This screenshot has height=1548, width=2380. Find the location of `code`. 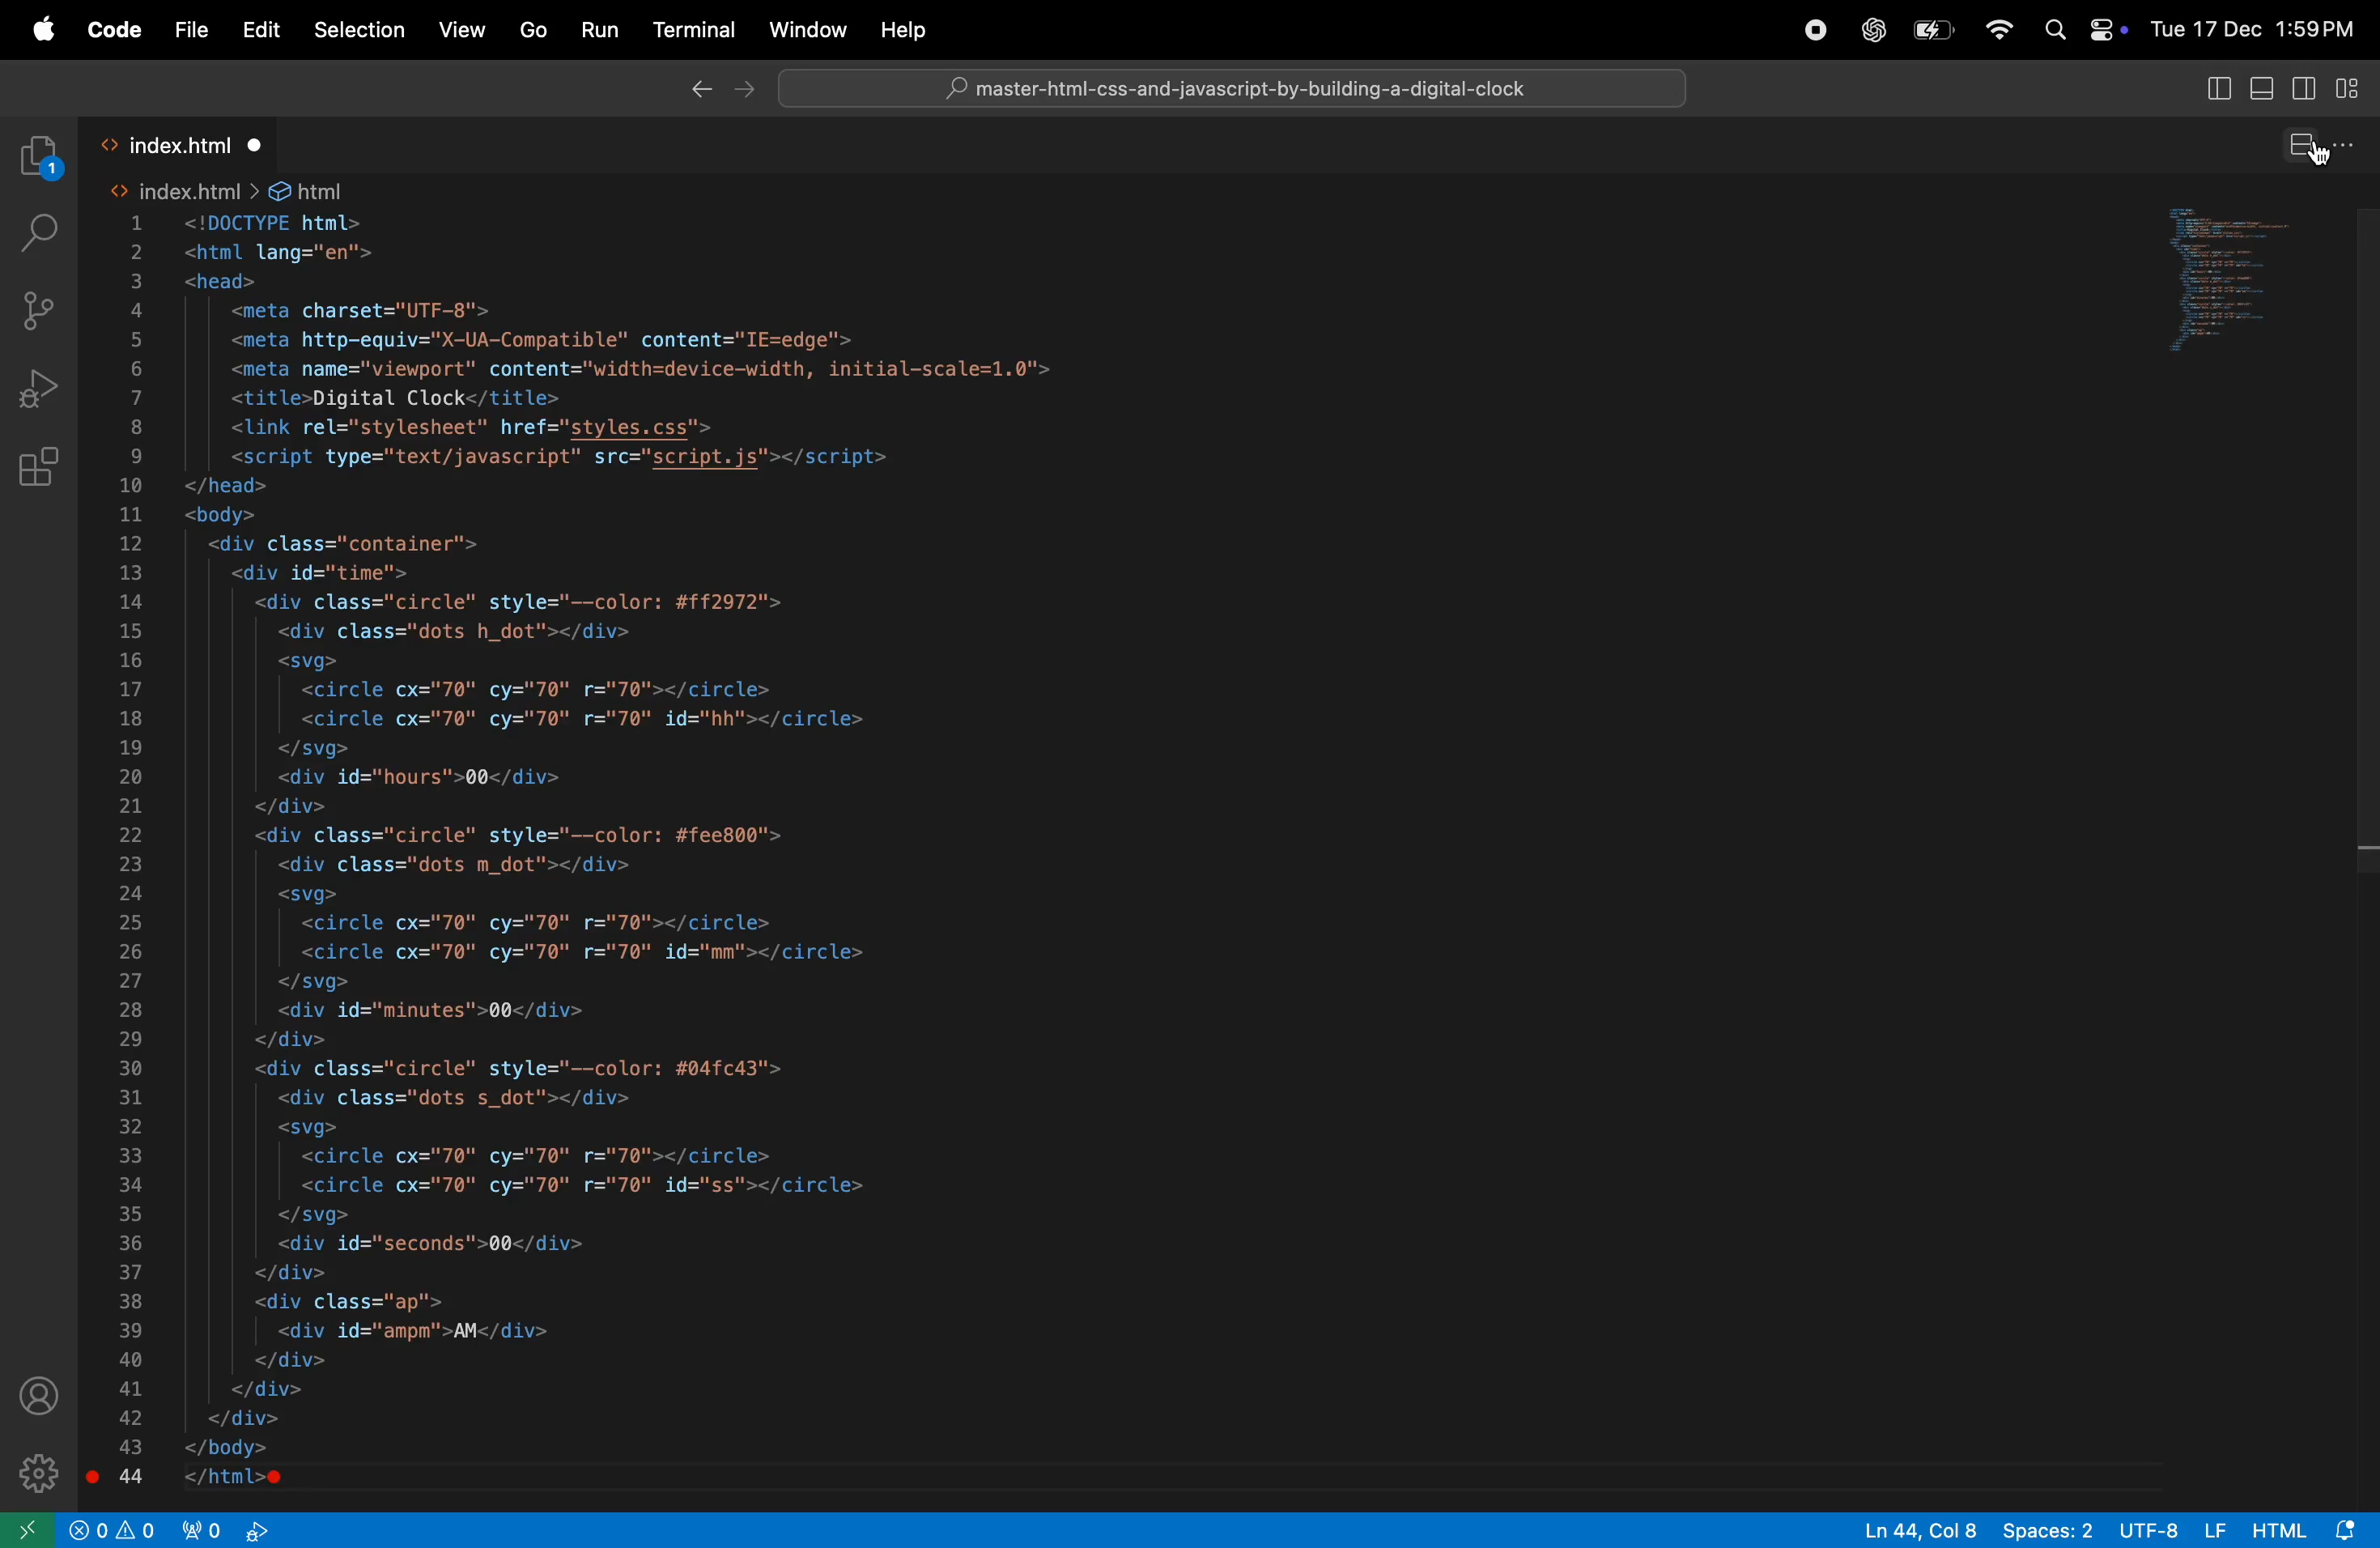

code is located at coordinates (112, 31).